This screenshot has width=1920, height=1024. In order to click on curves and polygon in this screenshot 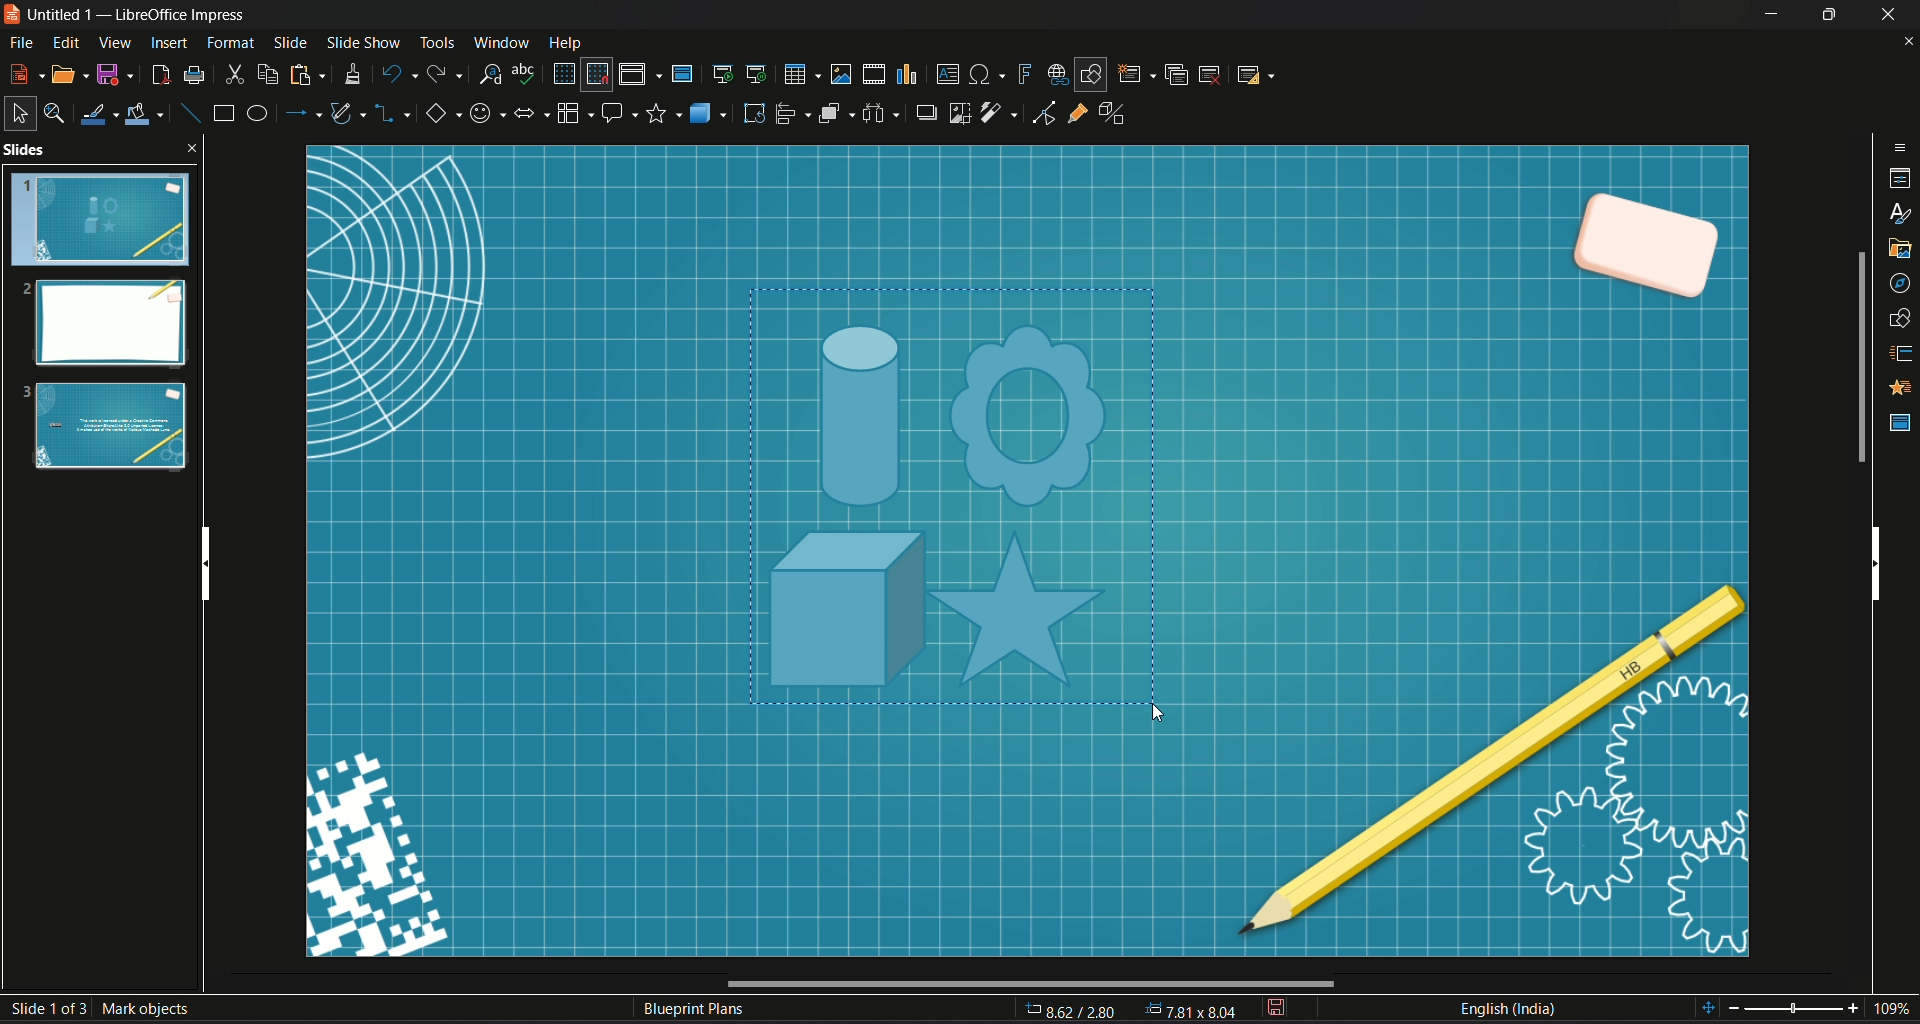, I will do `click(350, 114)`.